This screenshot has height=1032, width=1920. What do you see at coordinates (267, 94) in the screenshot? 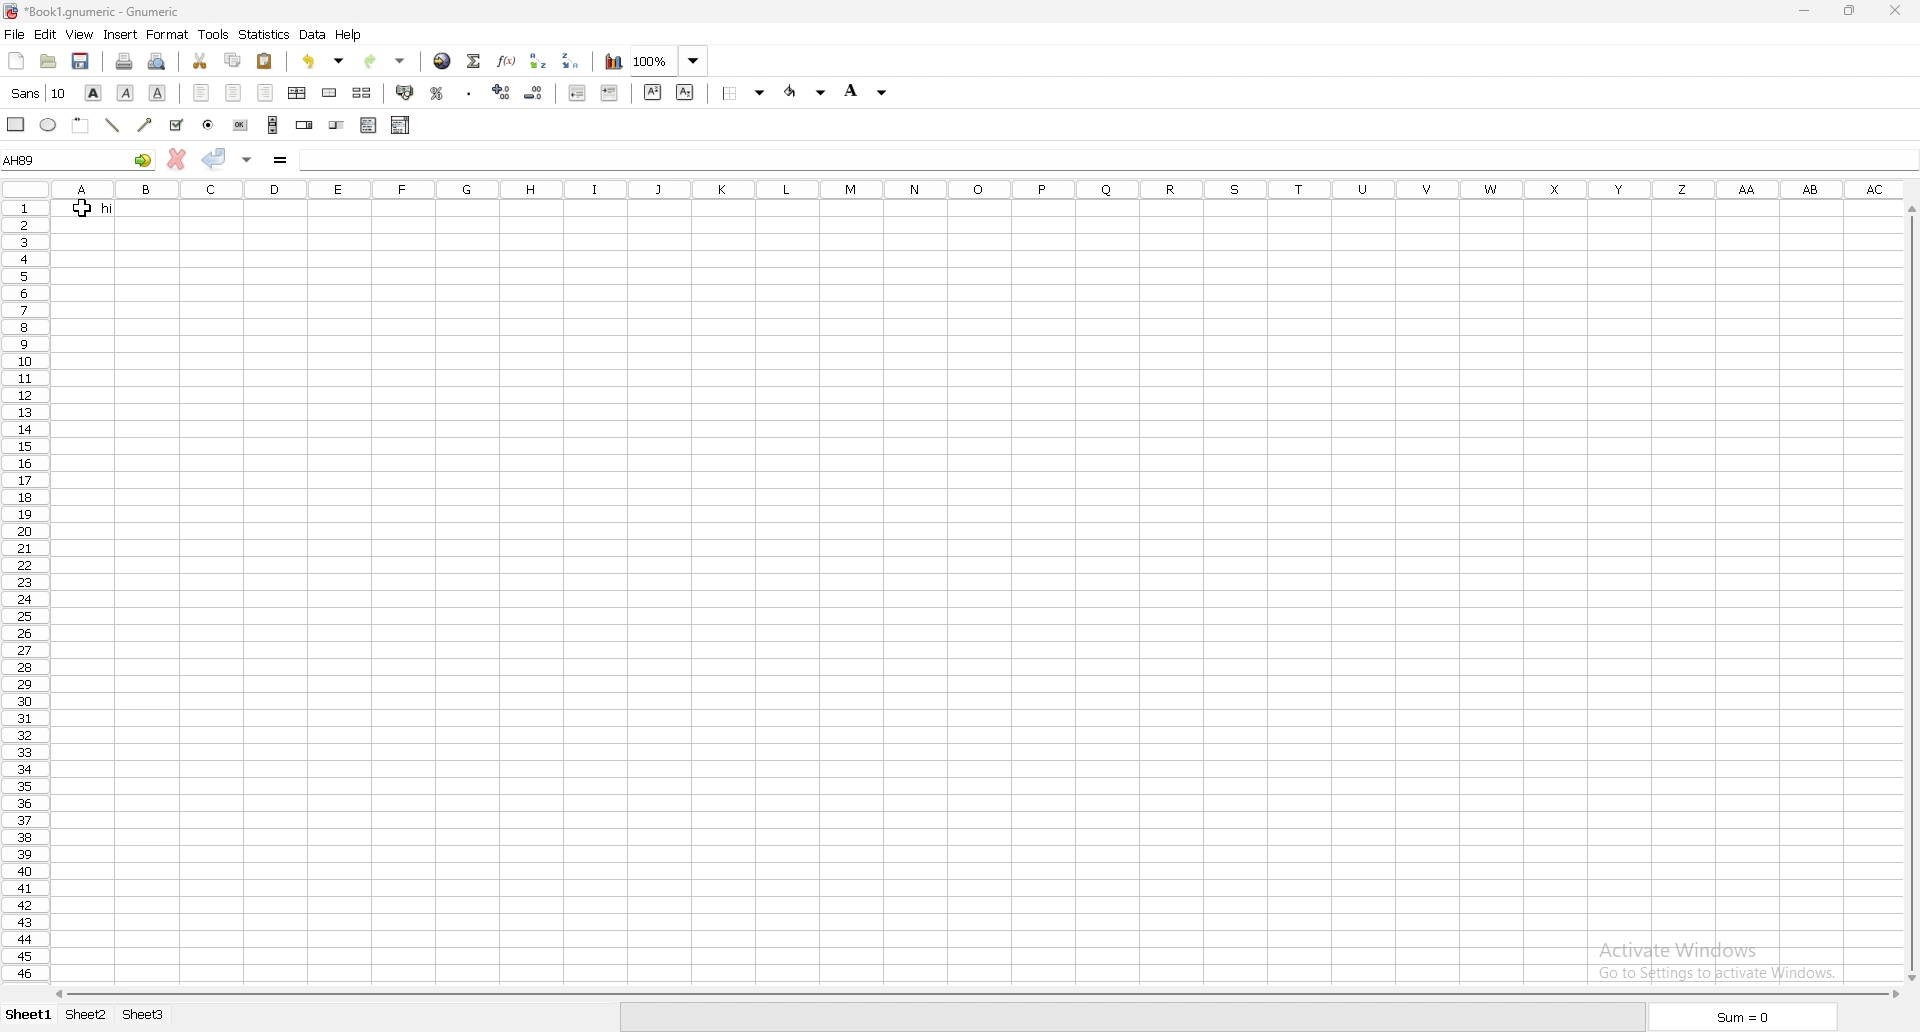
I see `align right` at bounding box center [267, 94].